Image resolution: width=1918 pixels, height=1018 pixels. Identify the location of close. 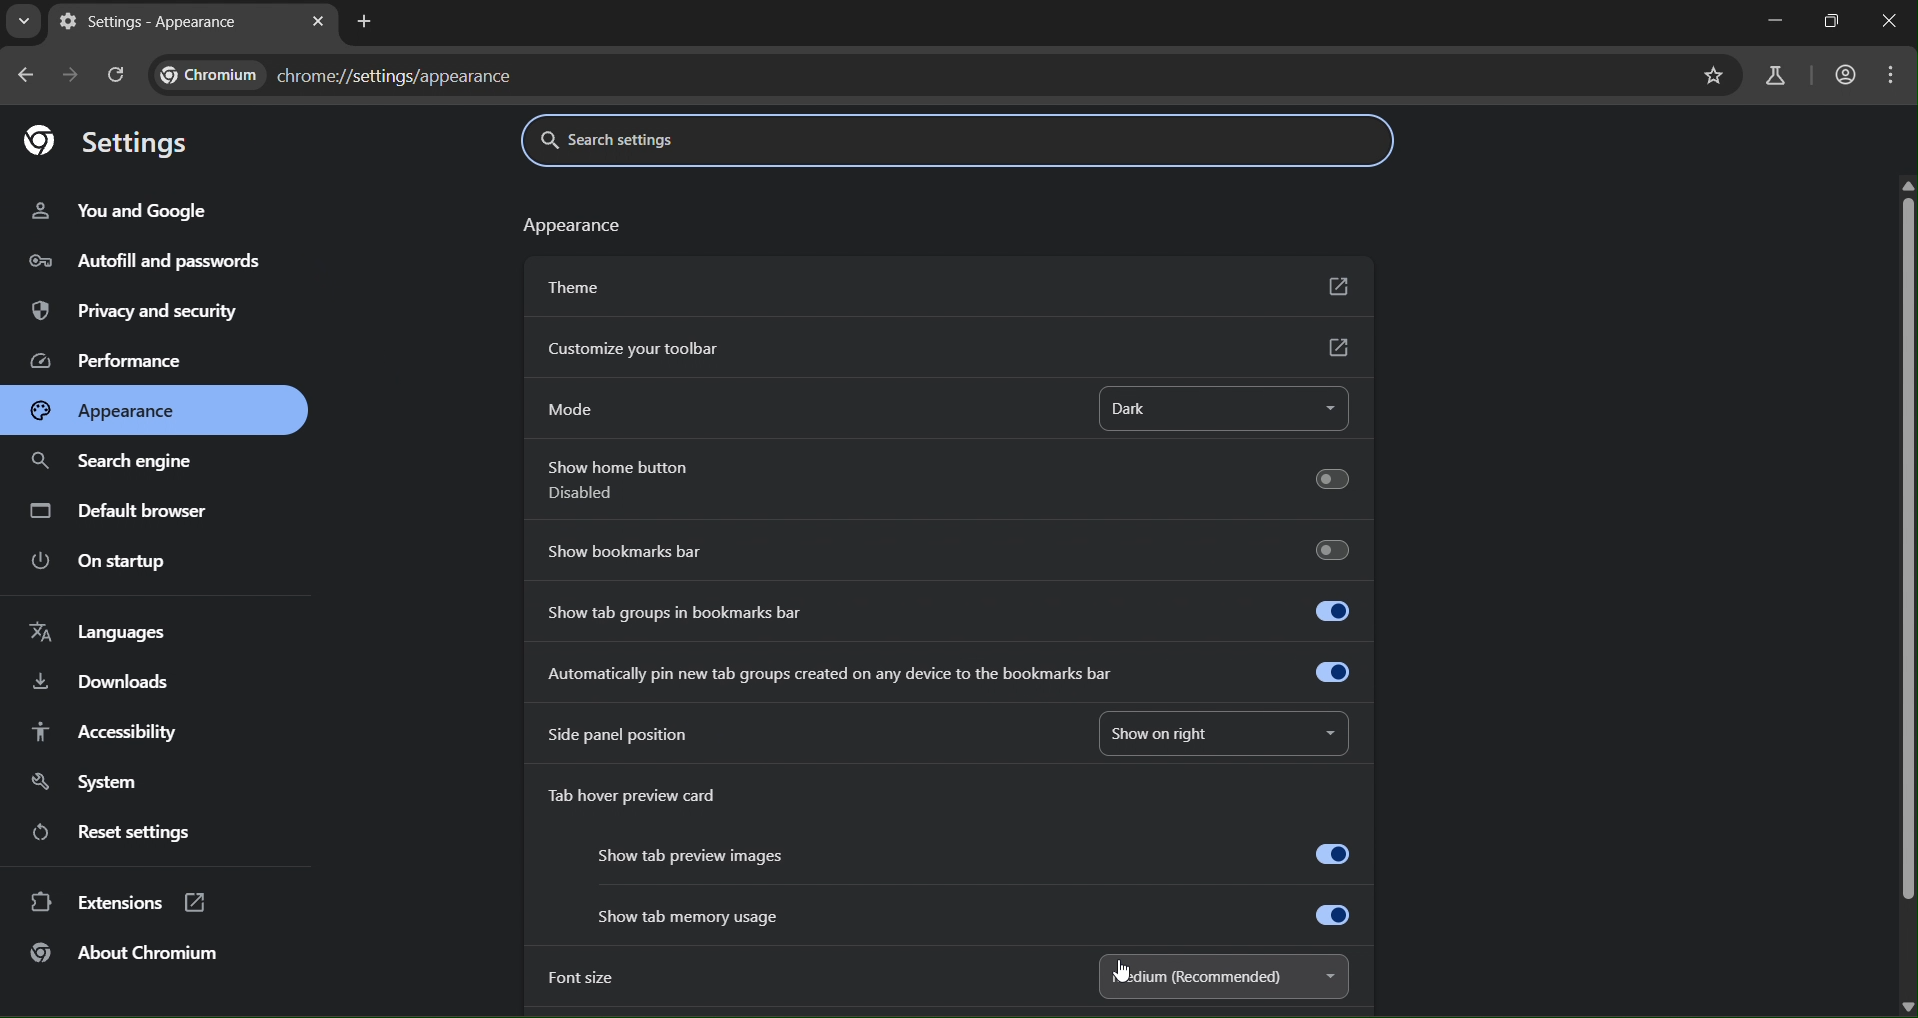
(1890, 23).